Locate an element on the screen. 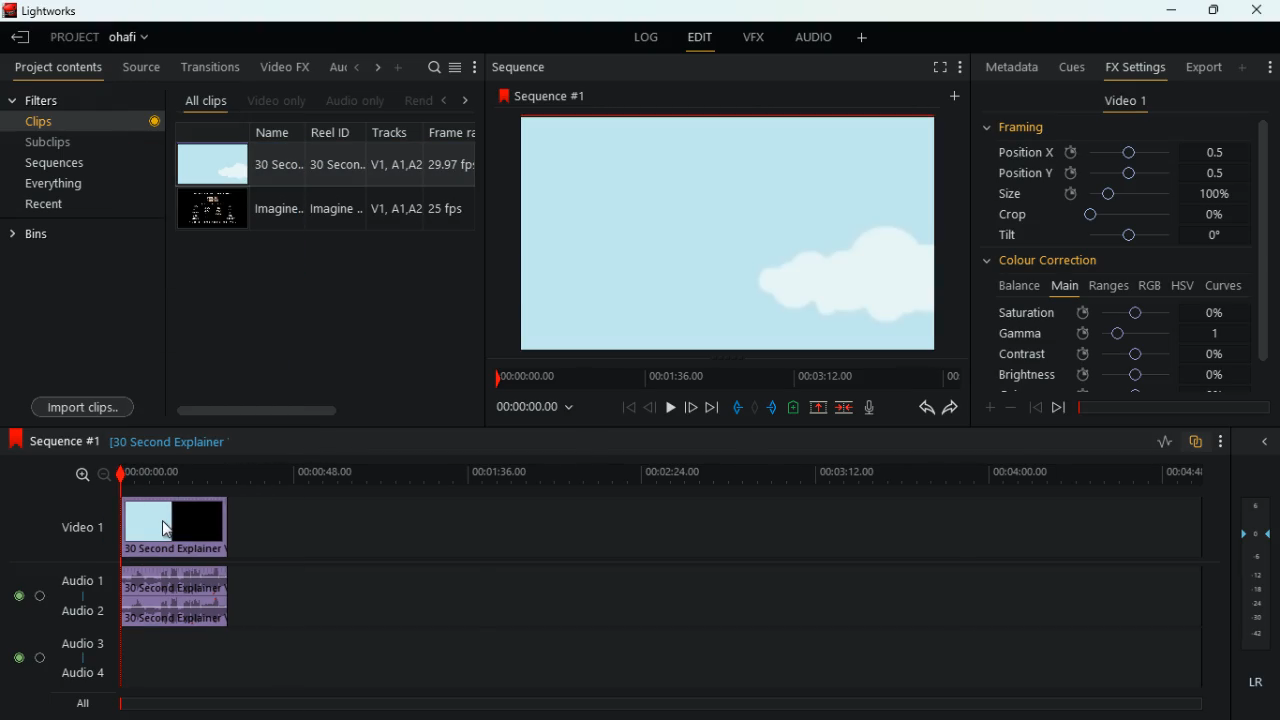  image is located at coordinates (727, 232).